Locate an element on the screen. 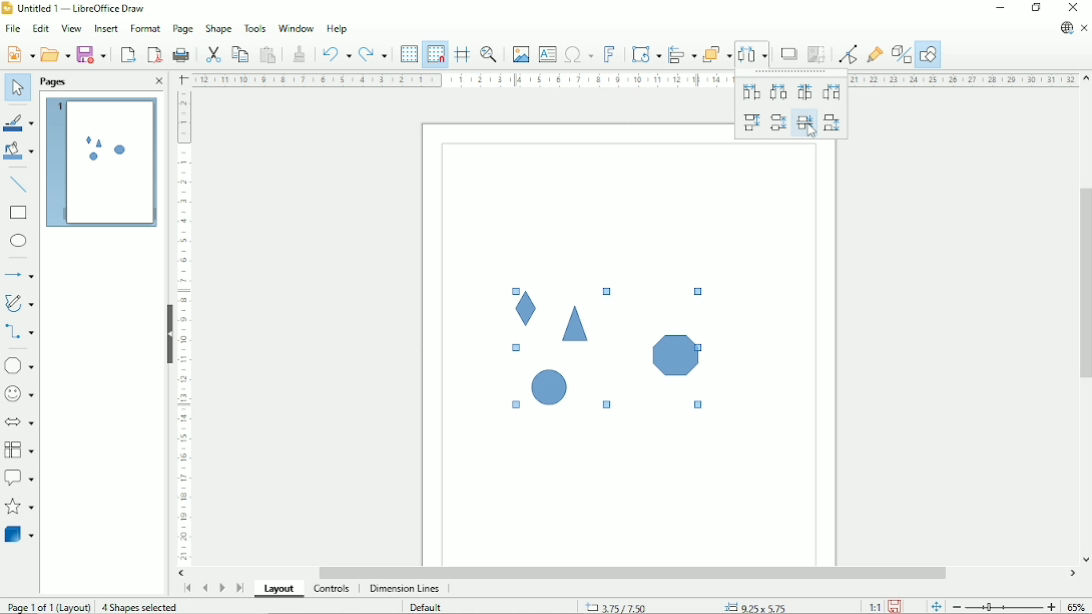 This screenshot has width=1092, height=614. Scroll to previous page is located at coordinates (206, 586).